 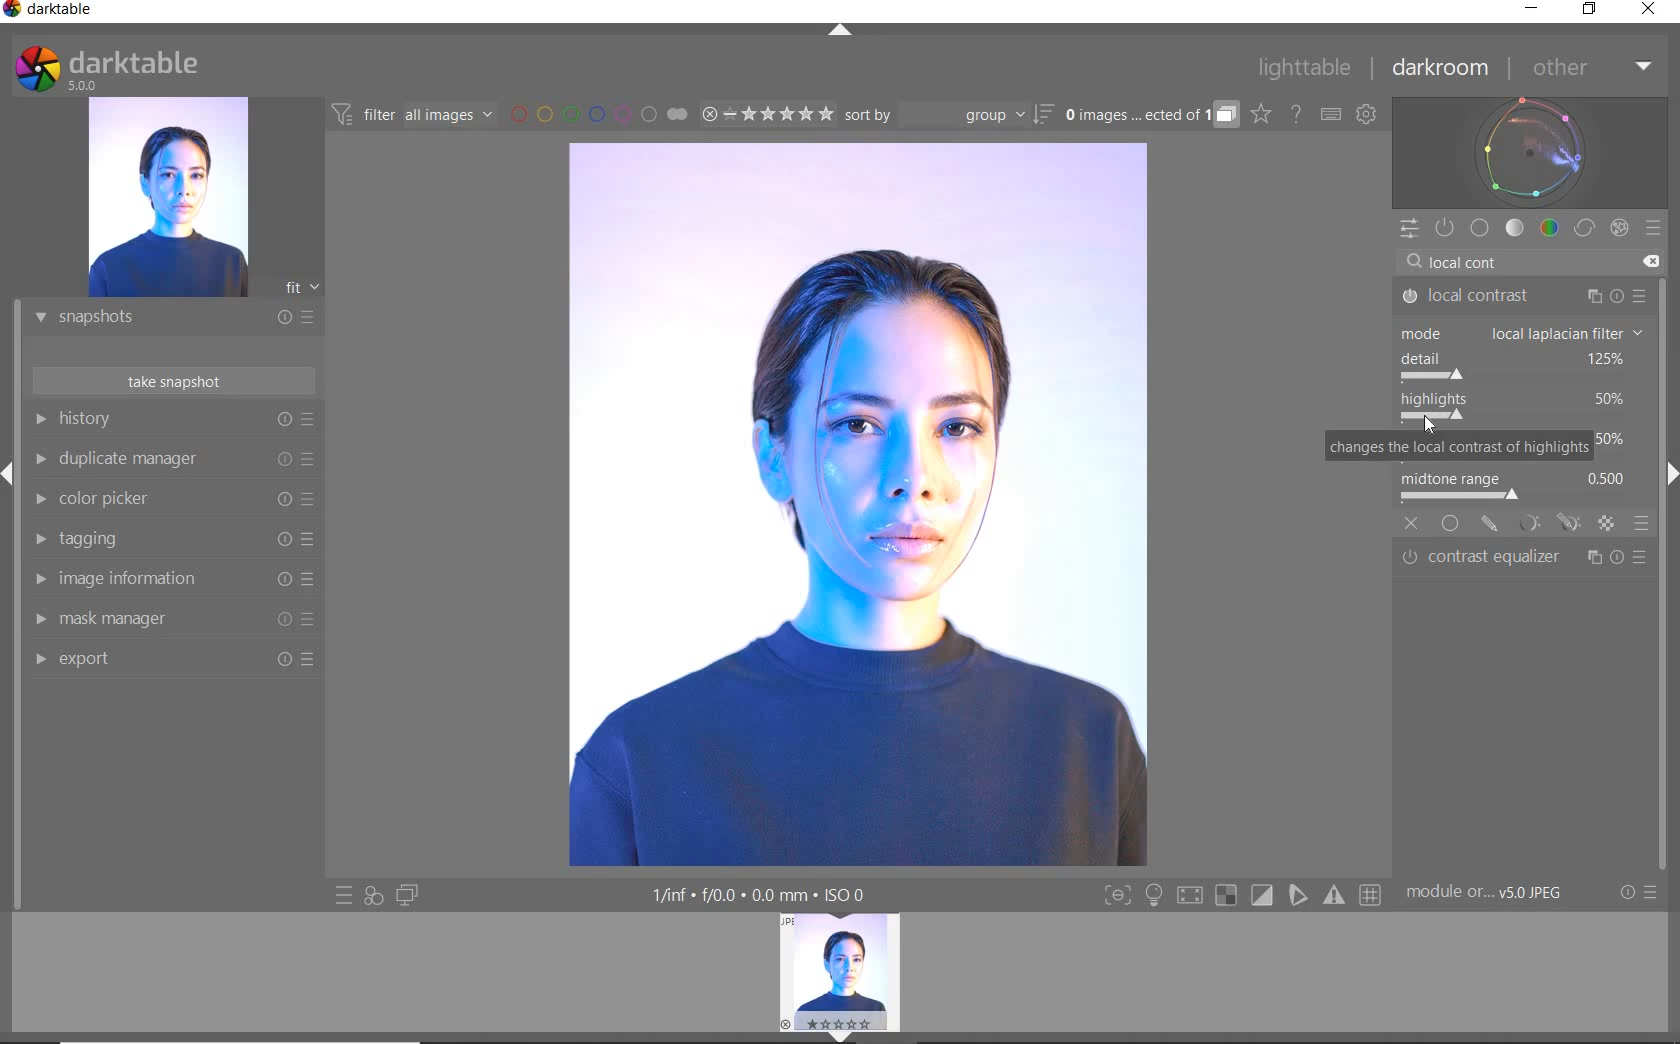 I want to click on MASK OPTION, so click(x=1490, y=523).